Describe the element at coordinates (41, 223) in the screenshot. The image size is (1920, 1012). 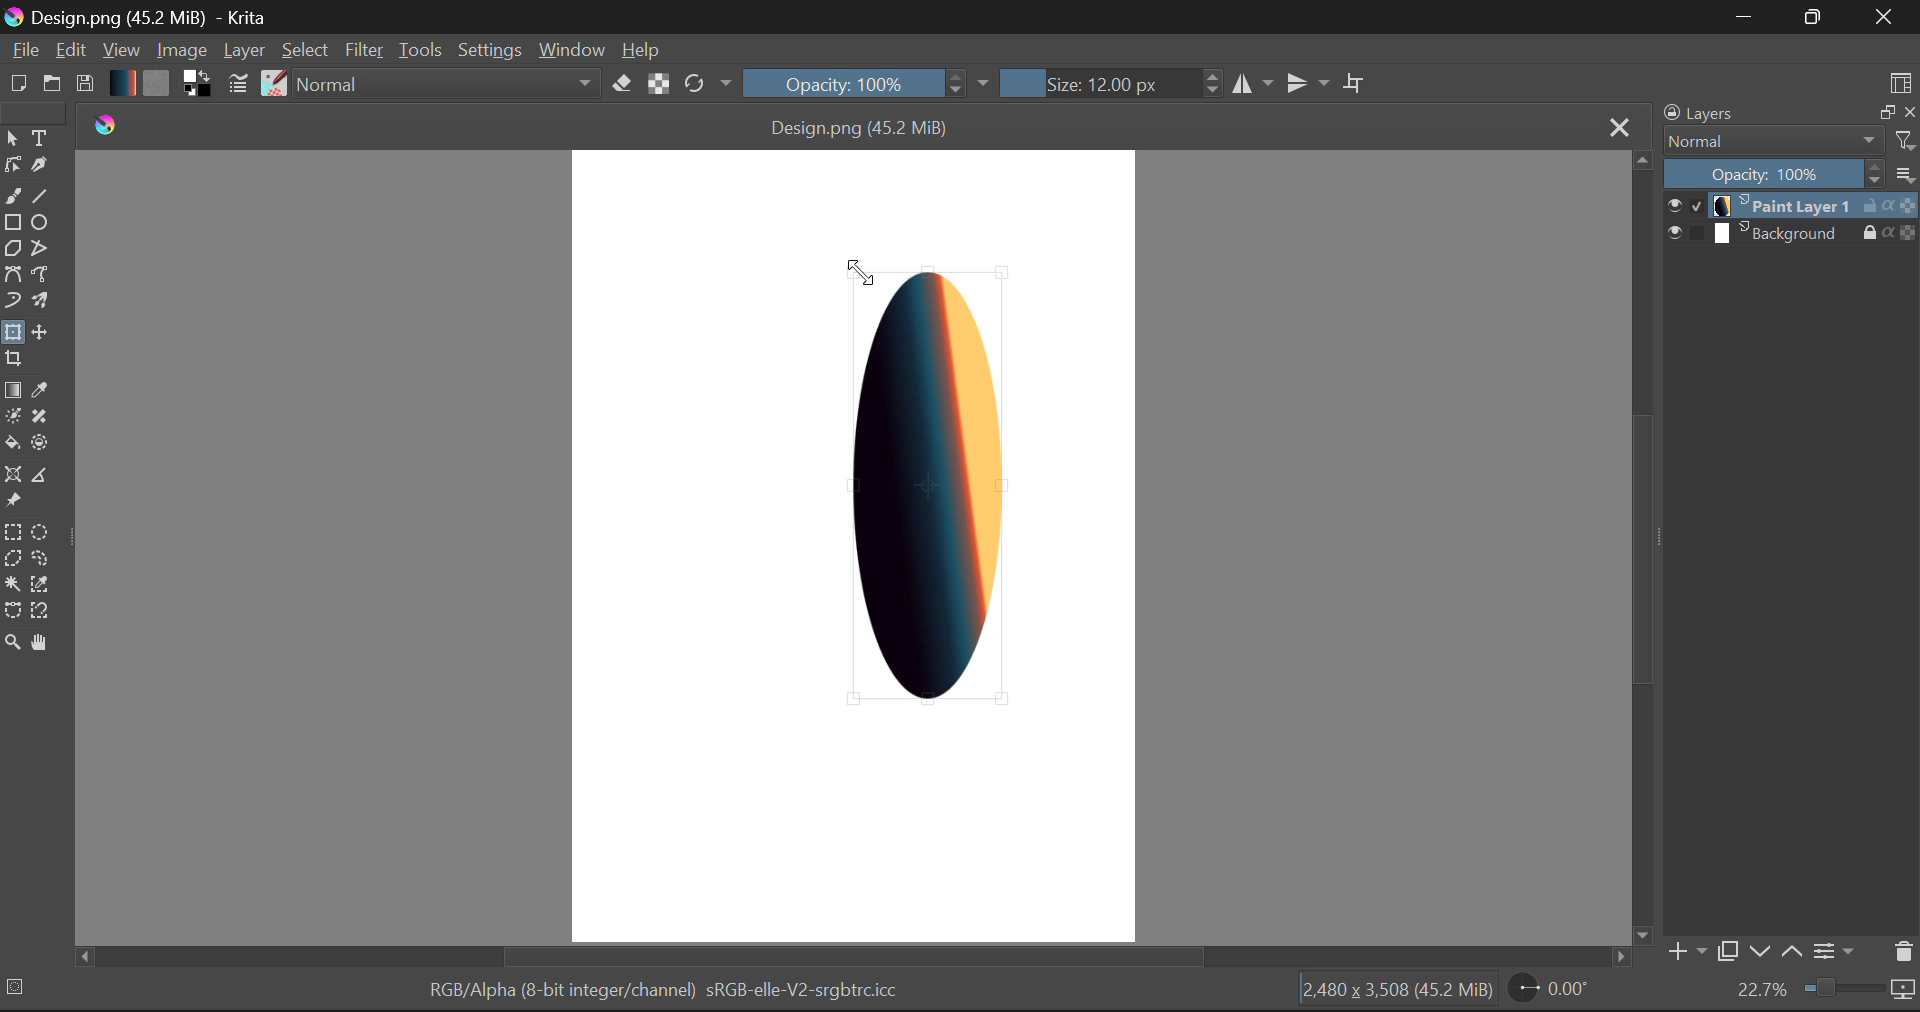
I see `Ellipses` at that location.